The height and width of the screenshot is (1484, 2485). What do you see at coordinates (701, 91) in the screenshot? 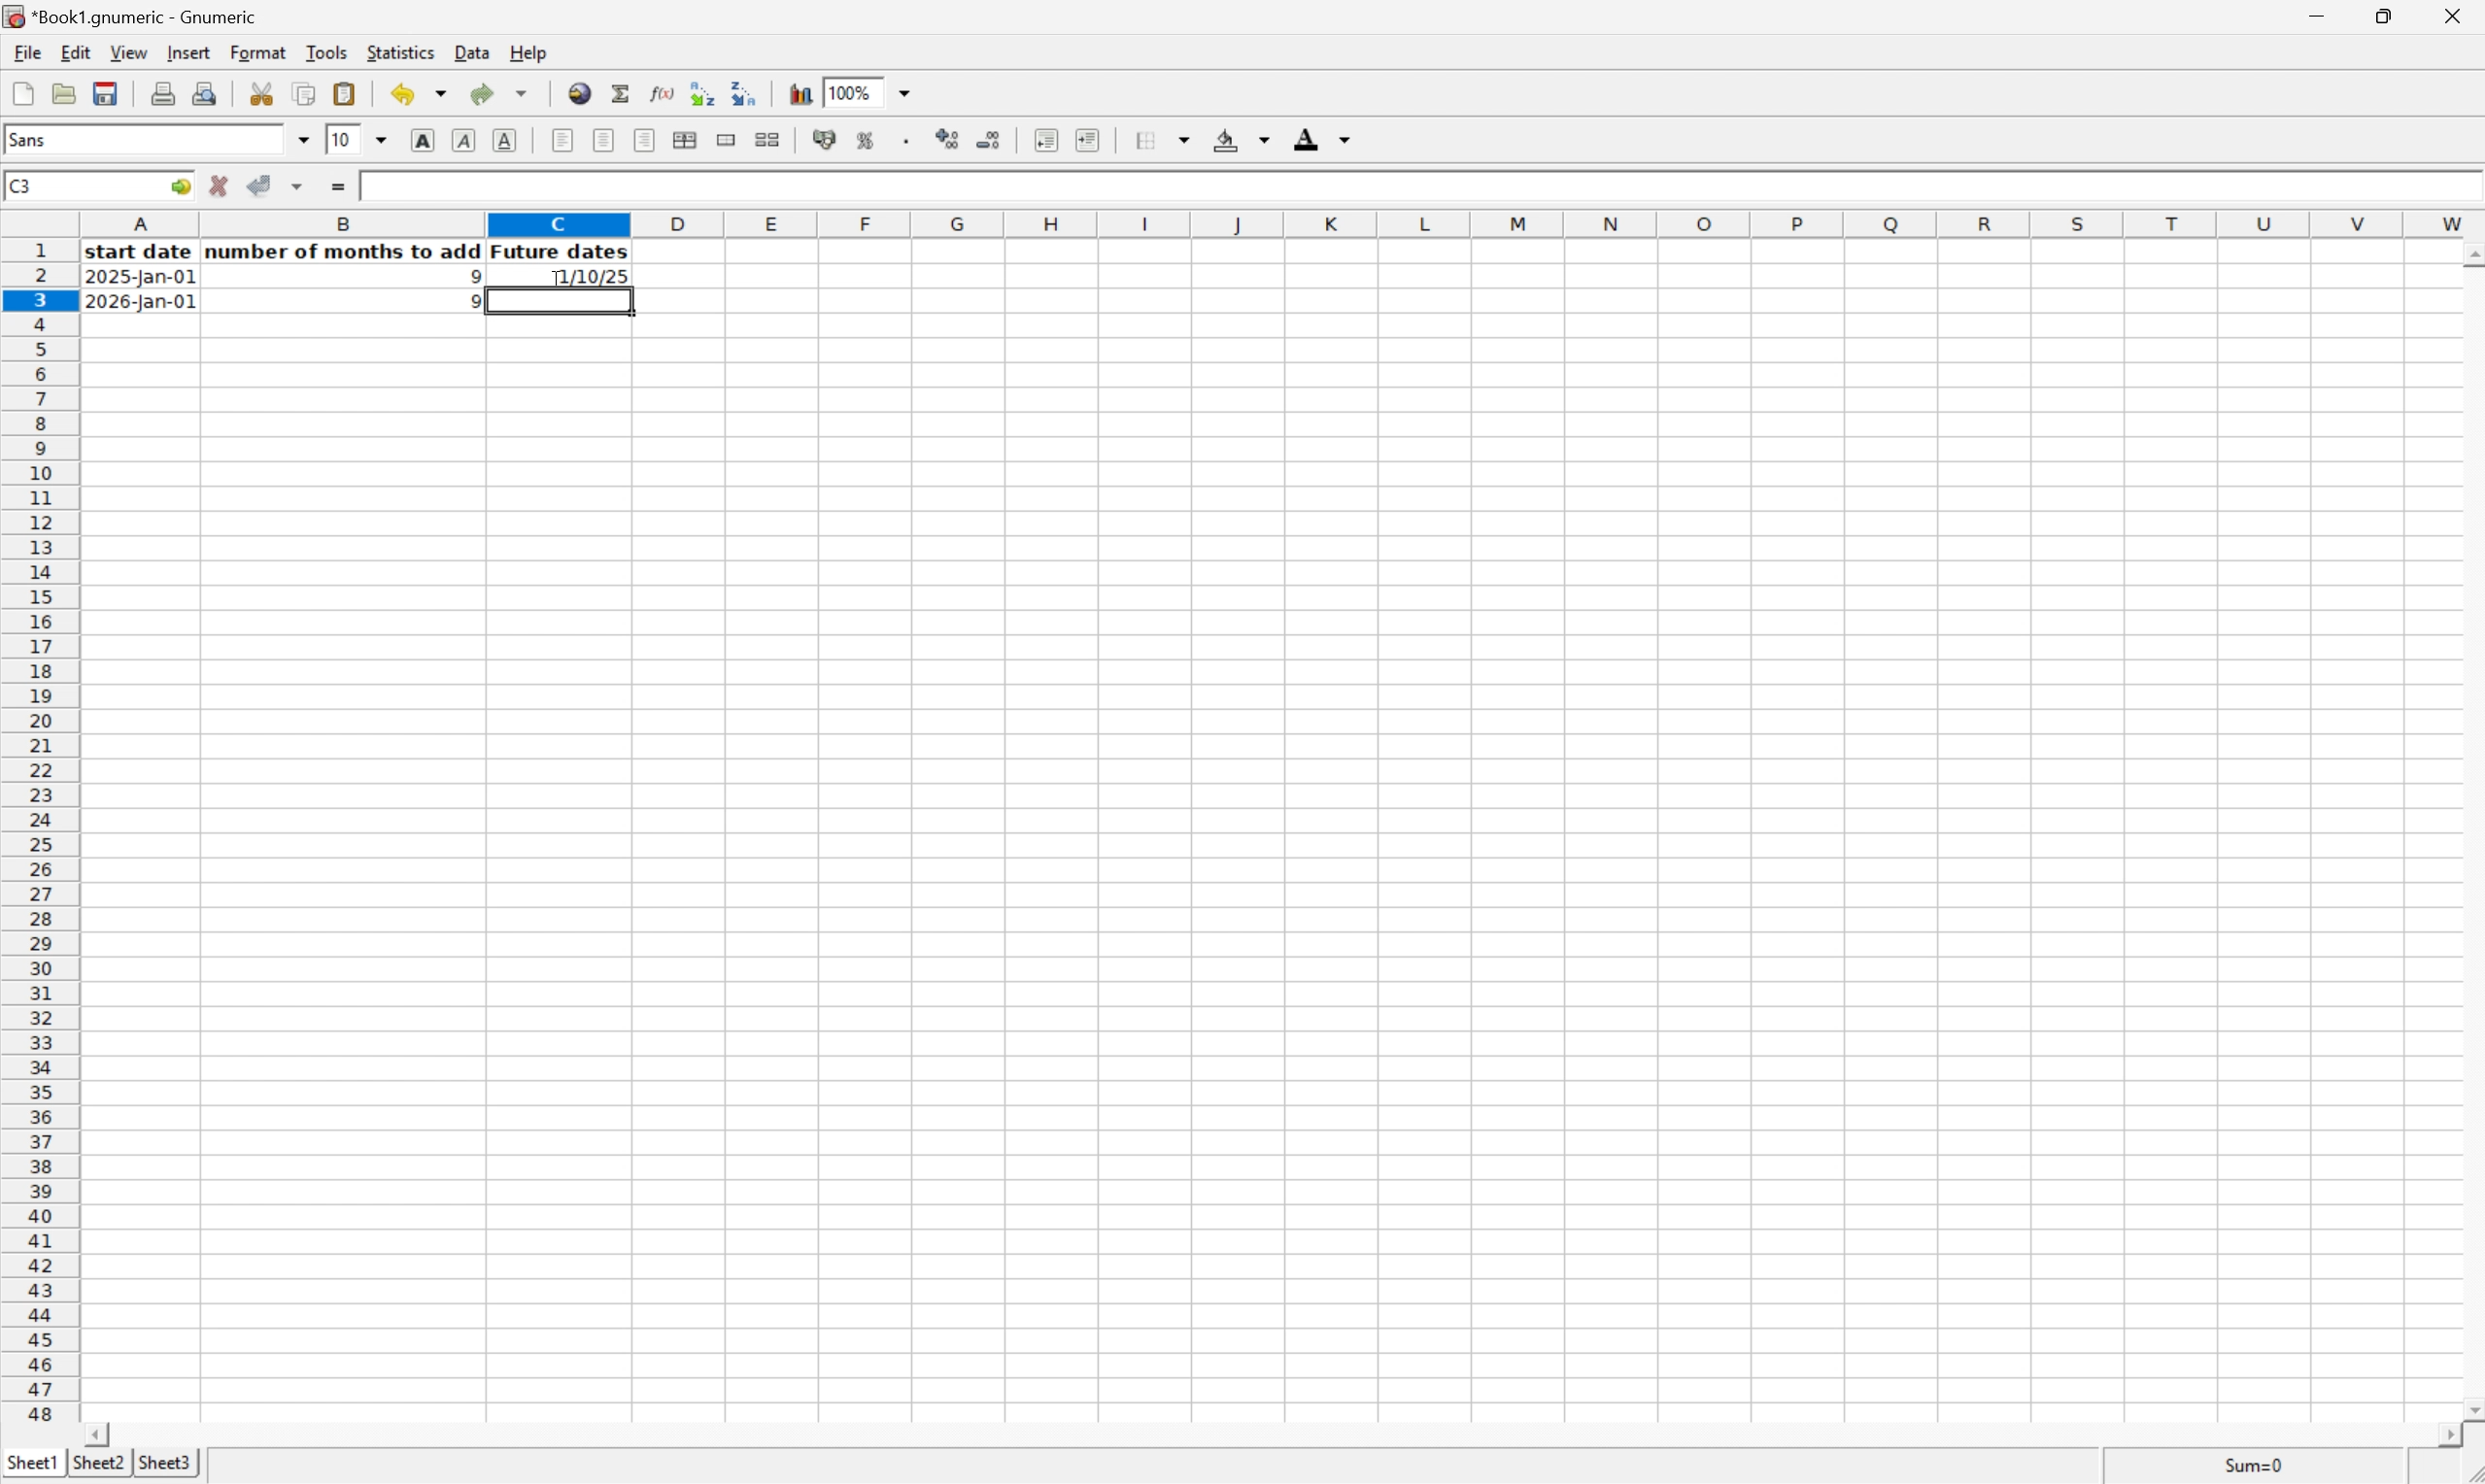
I see `Sort the selected region in ascending order based on the first column selected` at bounding box center [701, 91].